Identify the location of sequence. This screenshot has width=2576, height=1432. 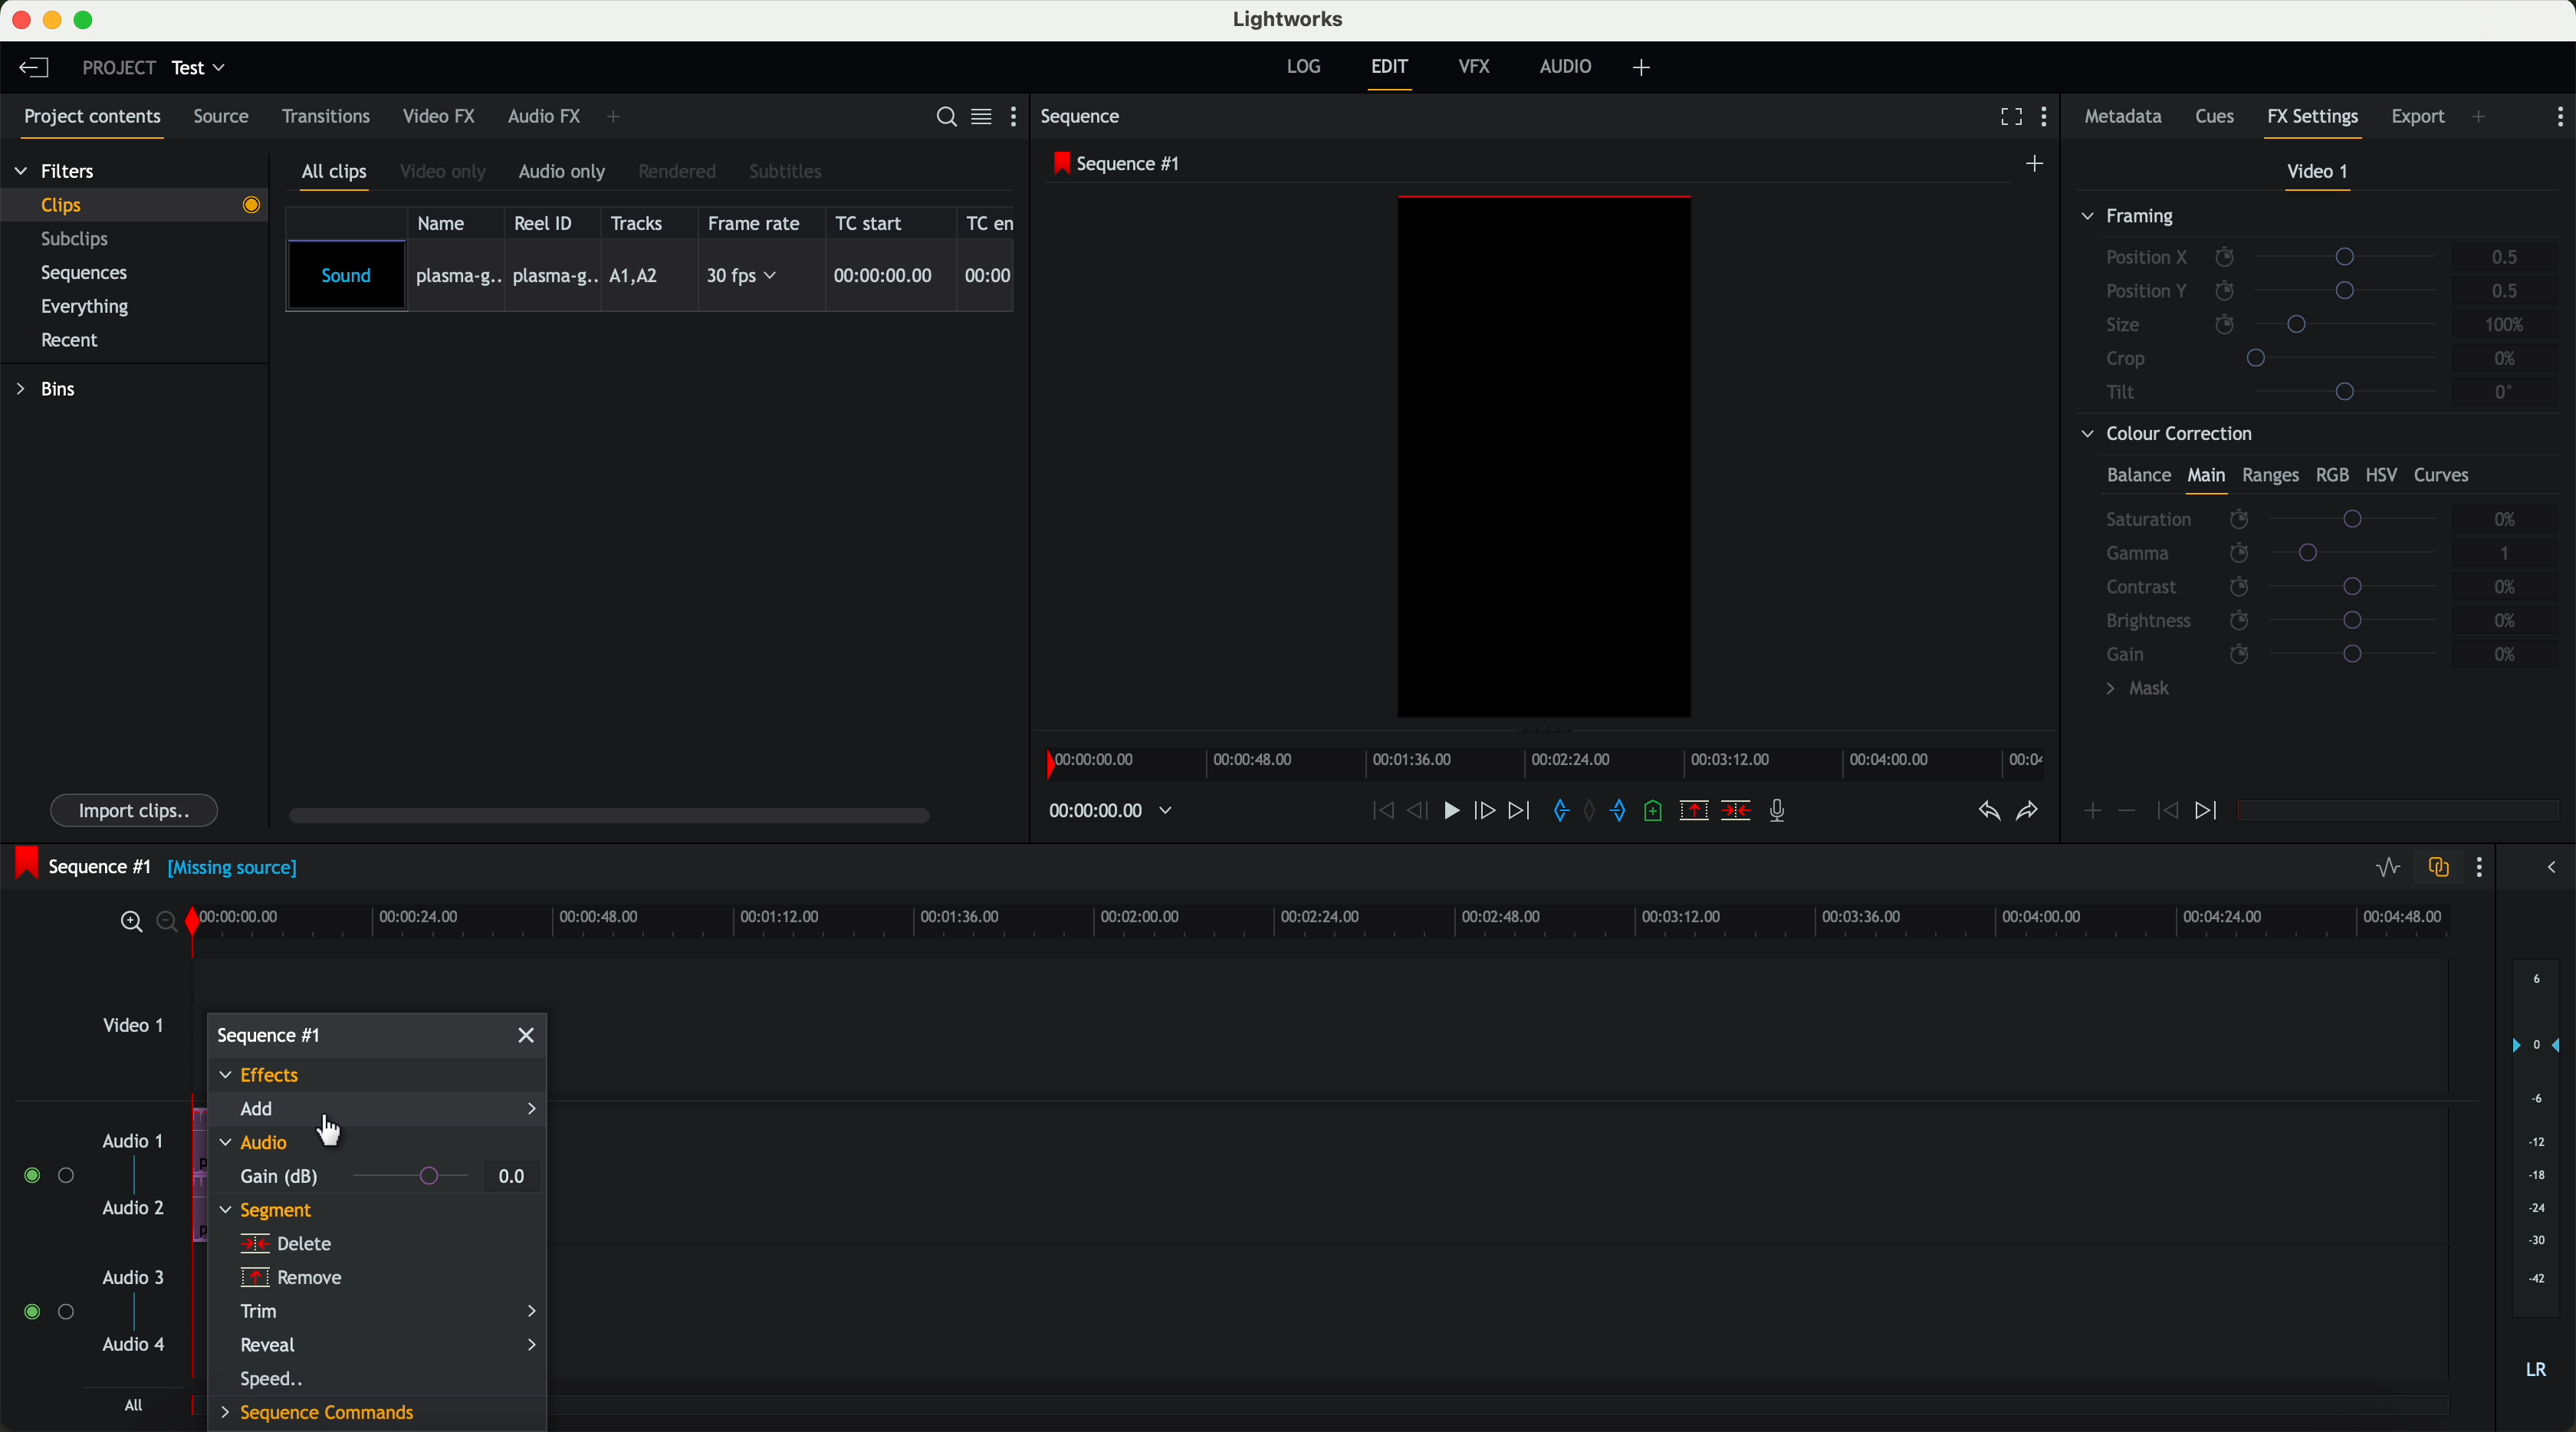
(1087, 119).